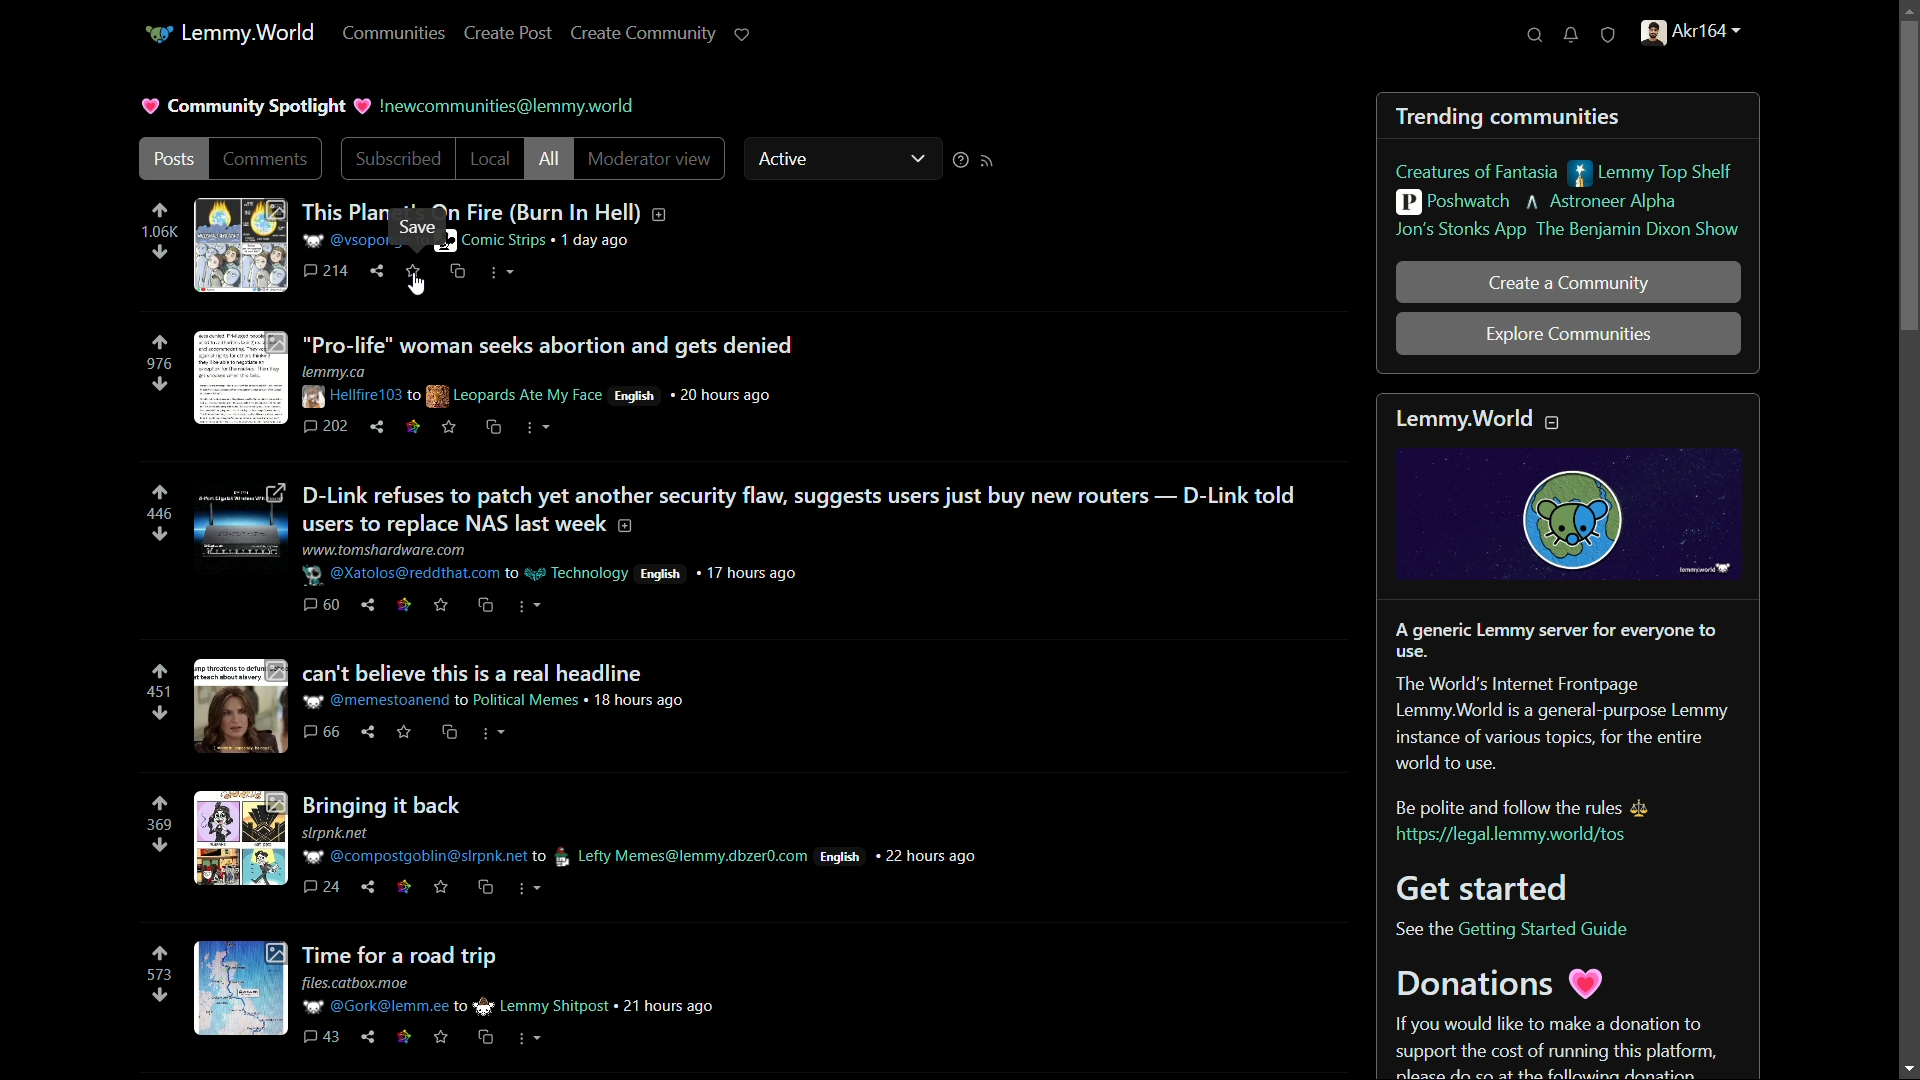  Describe the element at coordinates (159, 211) in the screenshot. I see `upvote` at that location.